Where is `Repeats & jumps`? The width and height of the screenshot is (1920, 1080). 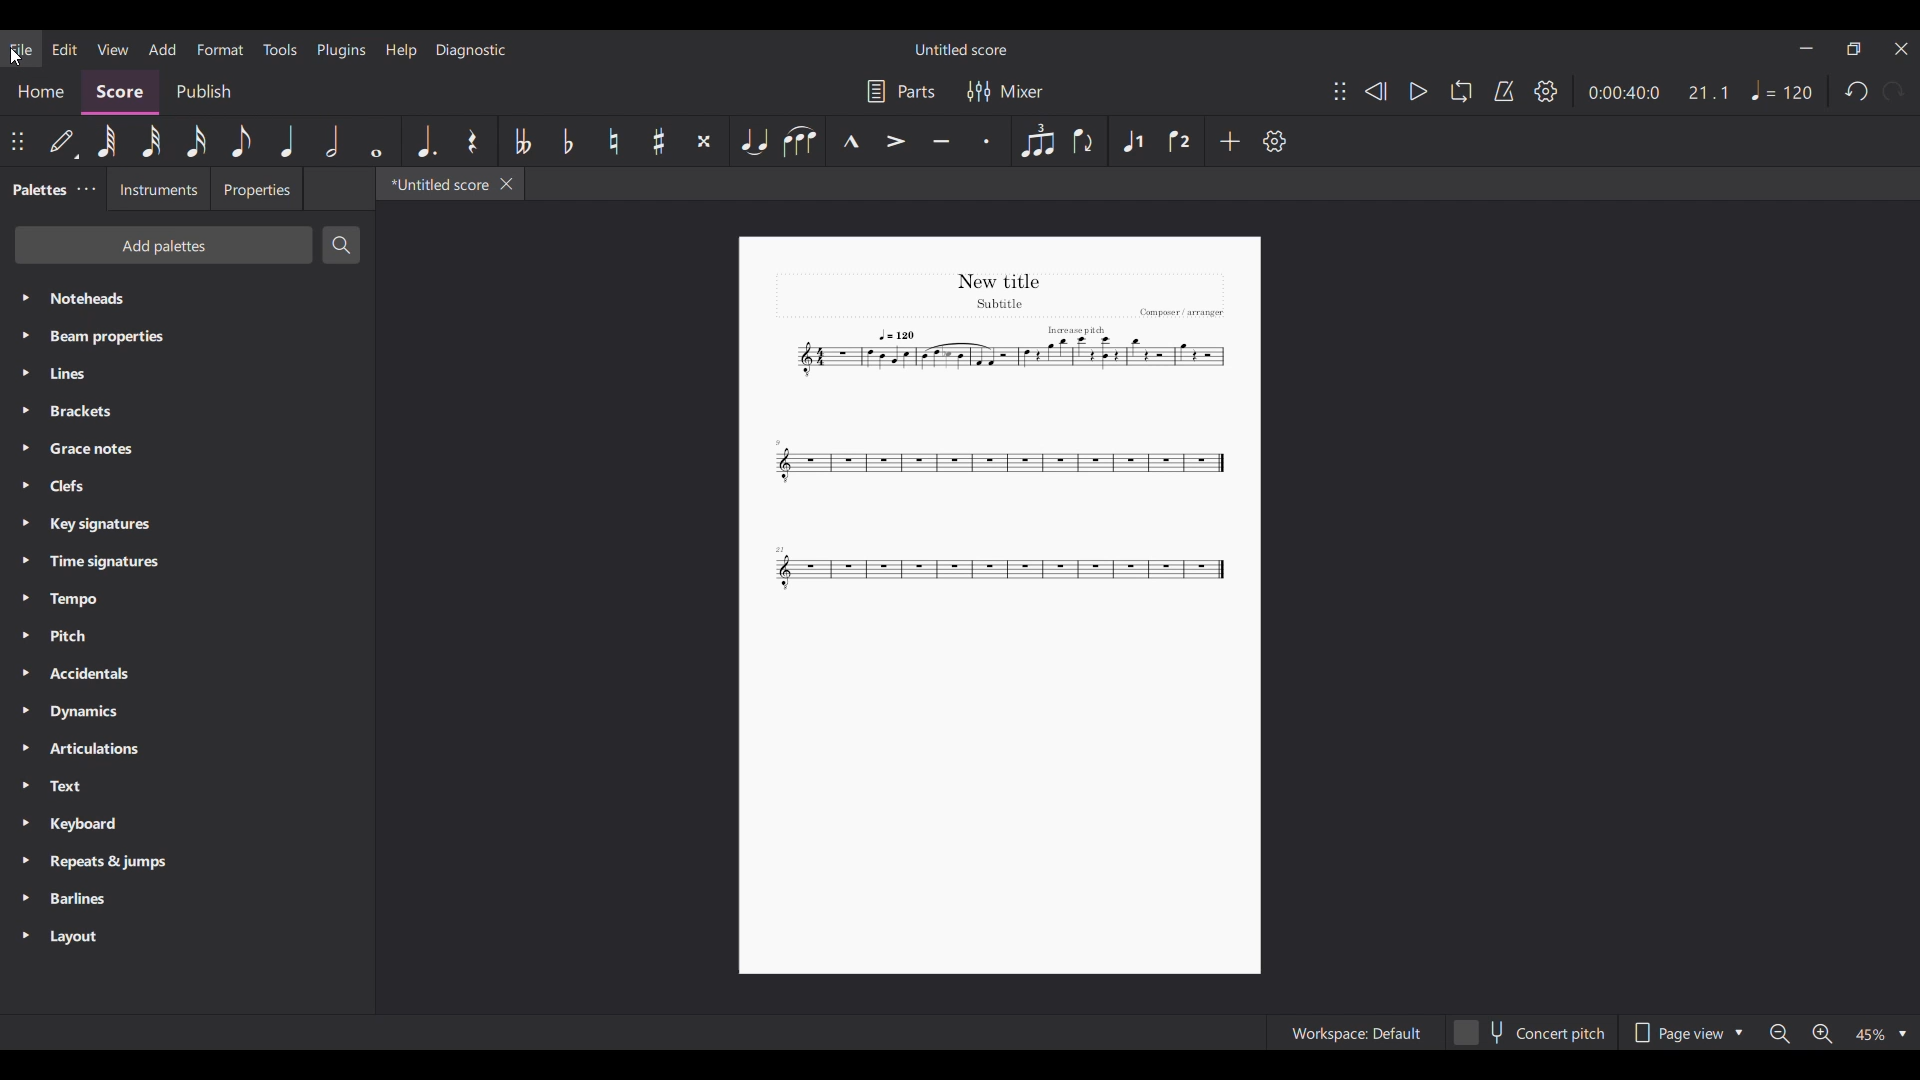
Repeats & jumps is located at coordinates (188, 862).